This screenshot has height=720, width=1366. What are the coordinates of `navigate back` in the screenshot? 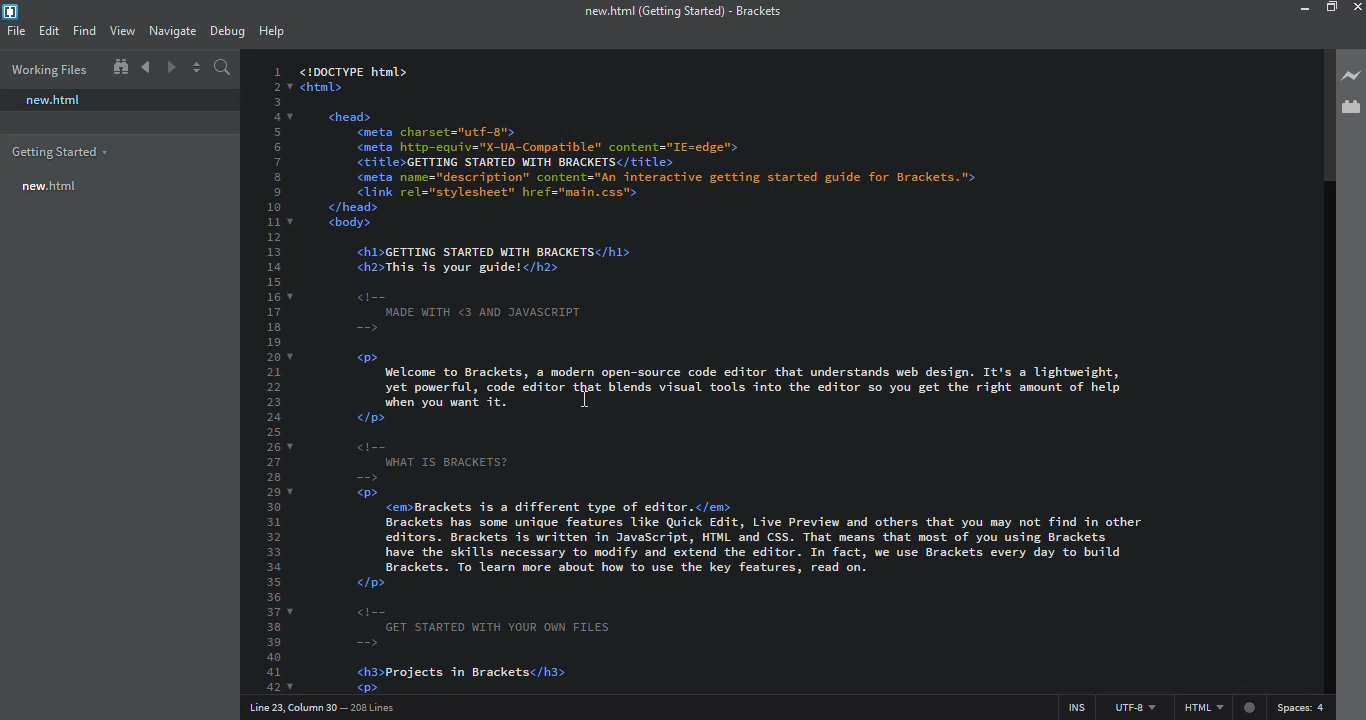 It's located at (147, 66).